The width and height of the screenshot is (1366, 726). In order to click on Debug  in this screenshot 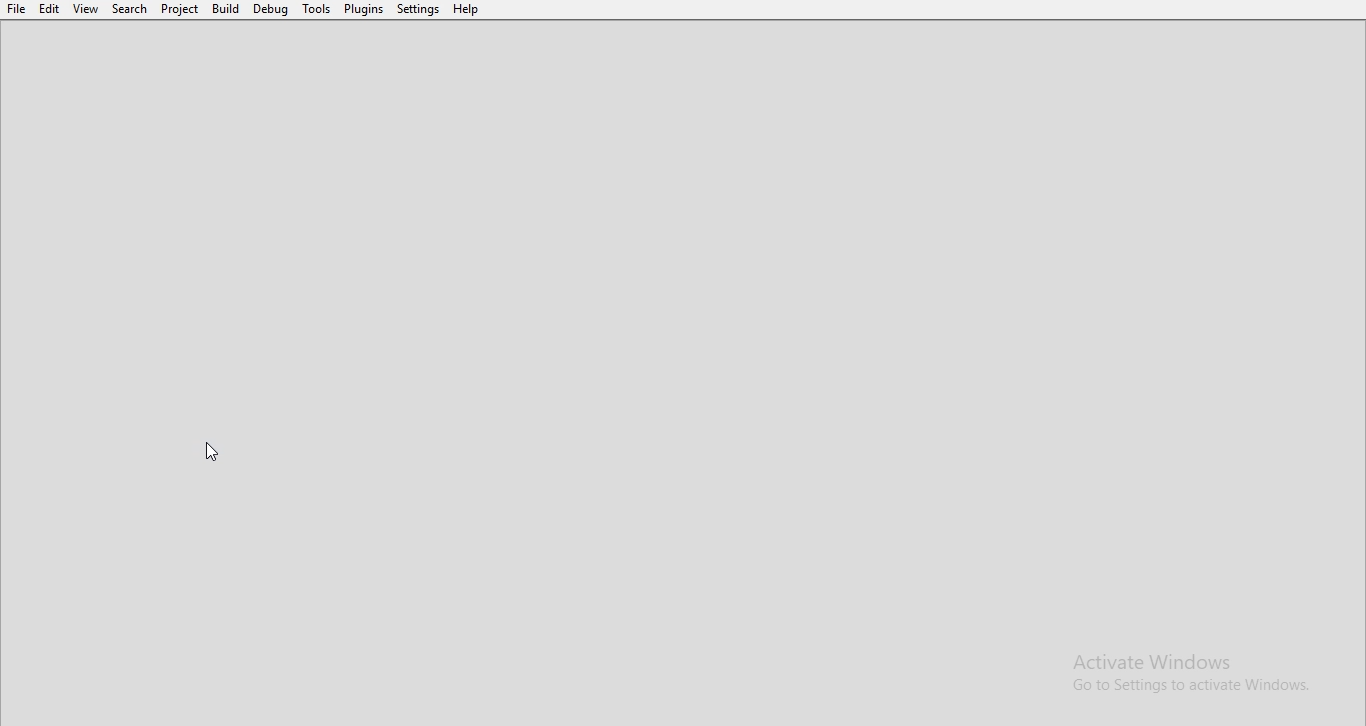, I will do `click(272, 9)`.